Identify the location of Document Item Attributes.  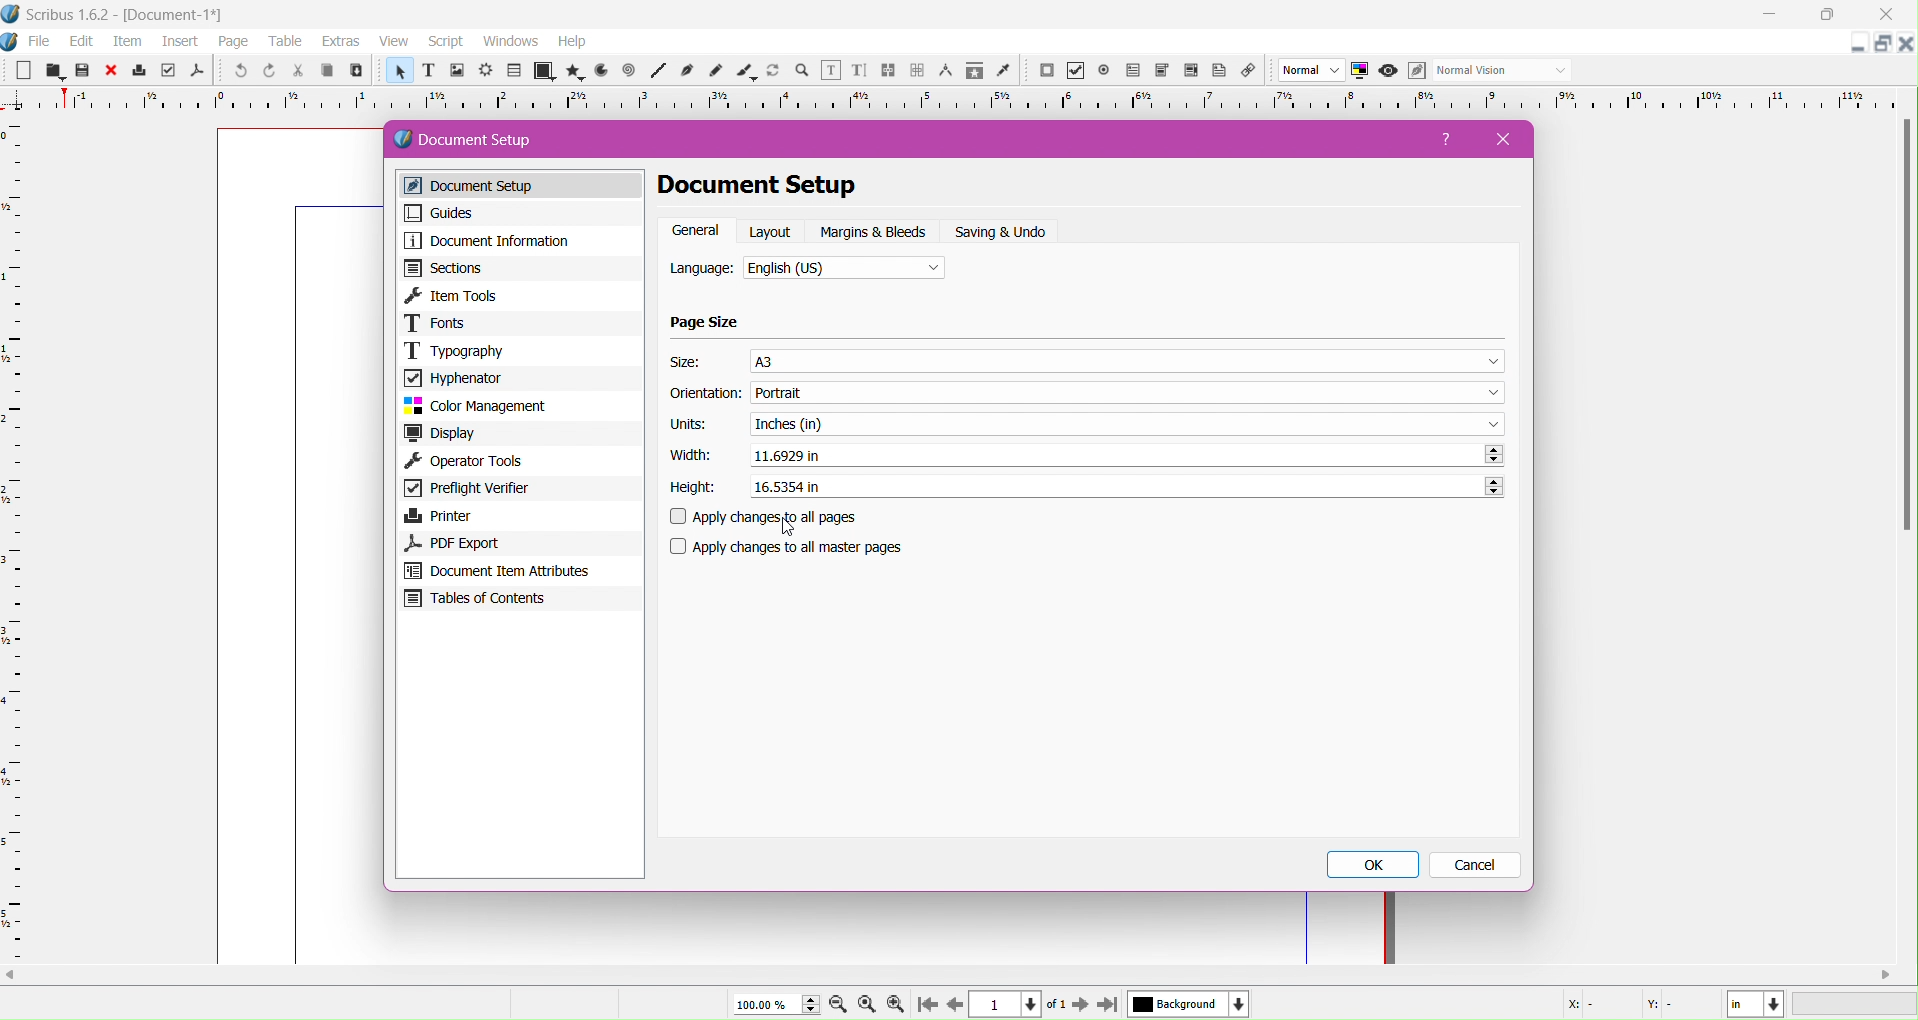
(519, 571).